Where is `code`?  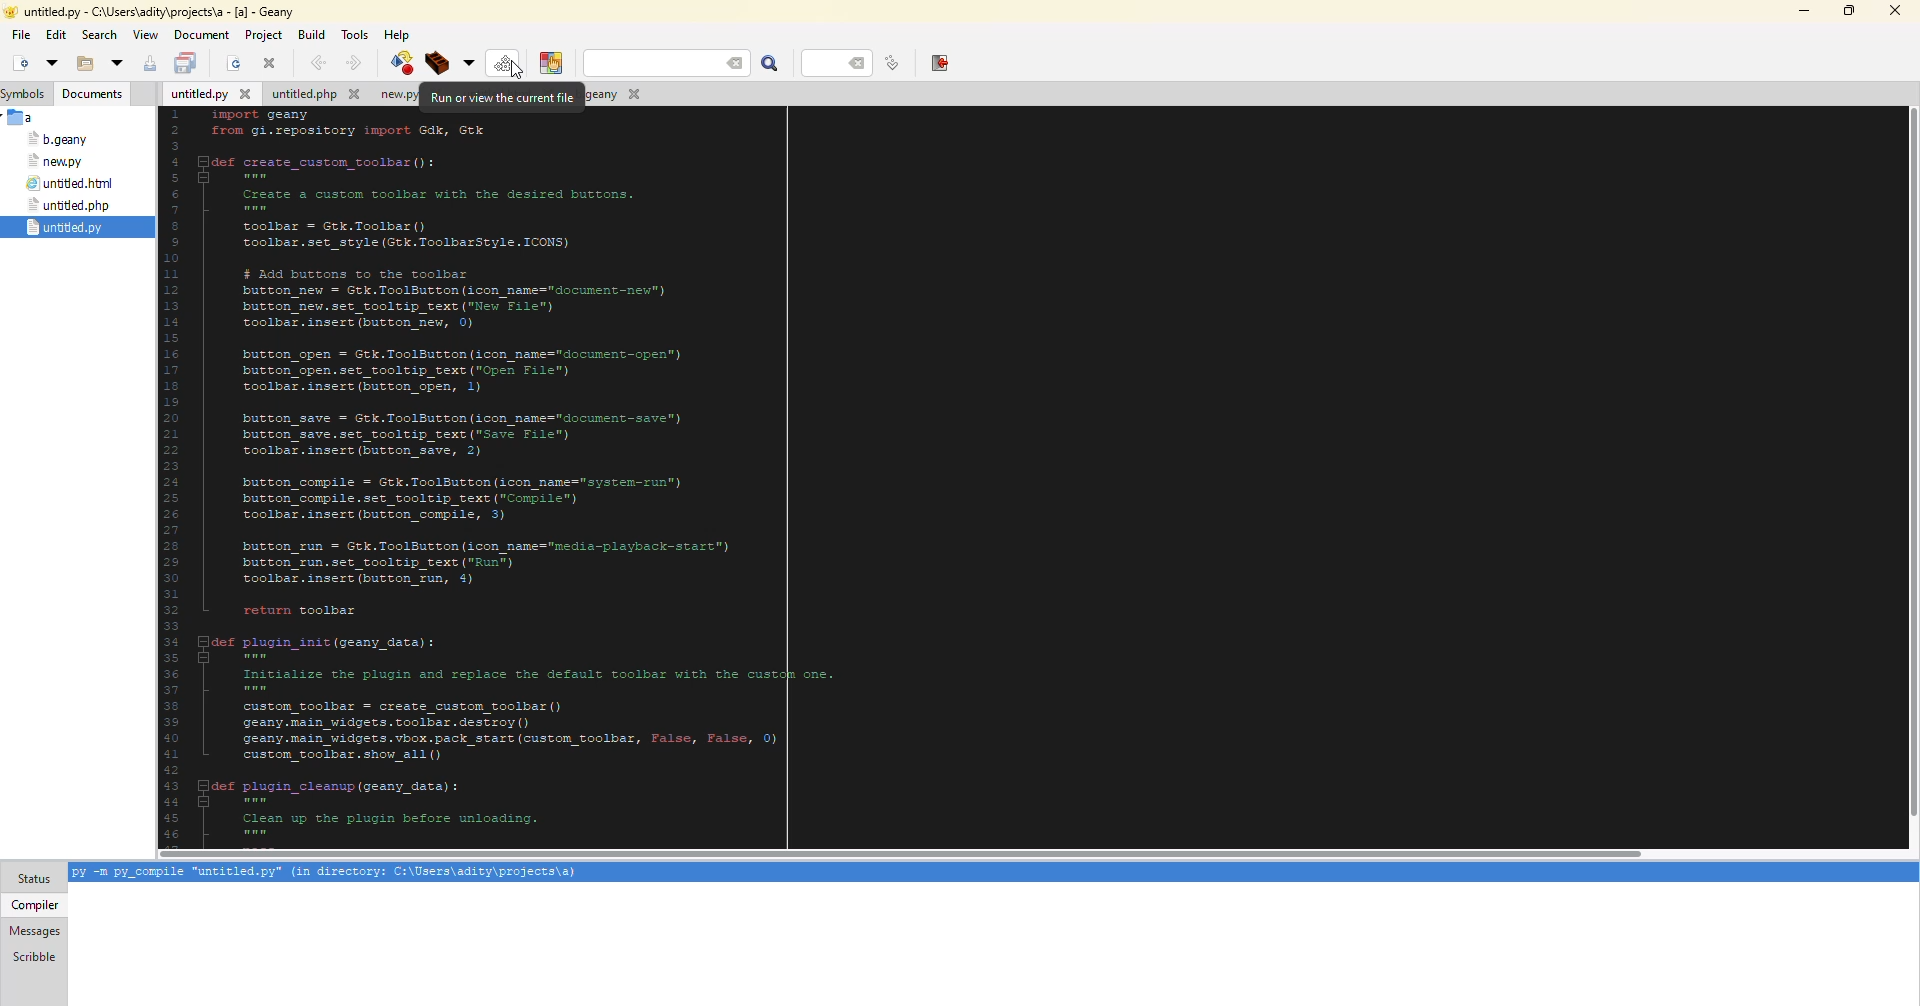
code is located at coordinates (492, 479).